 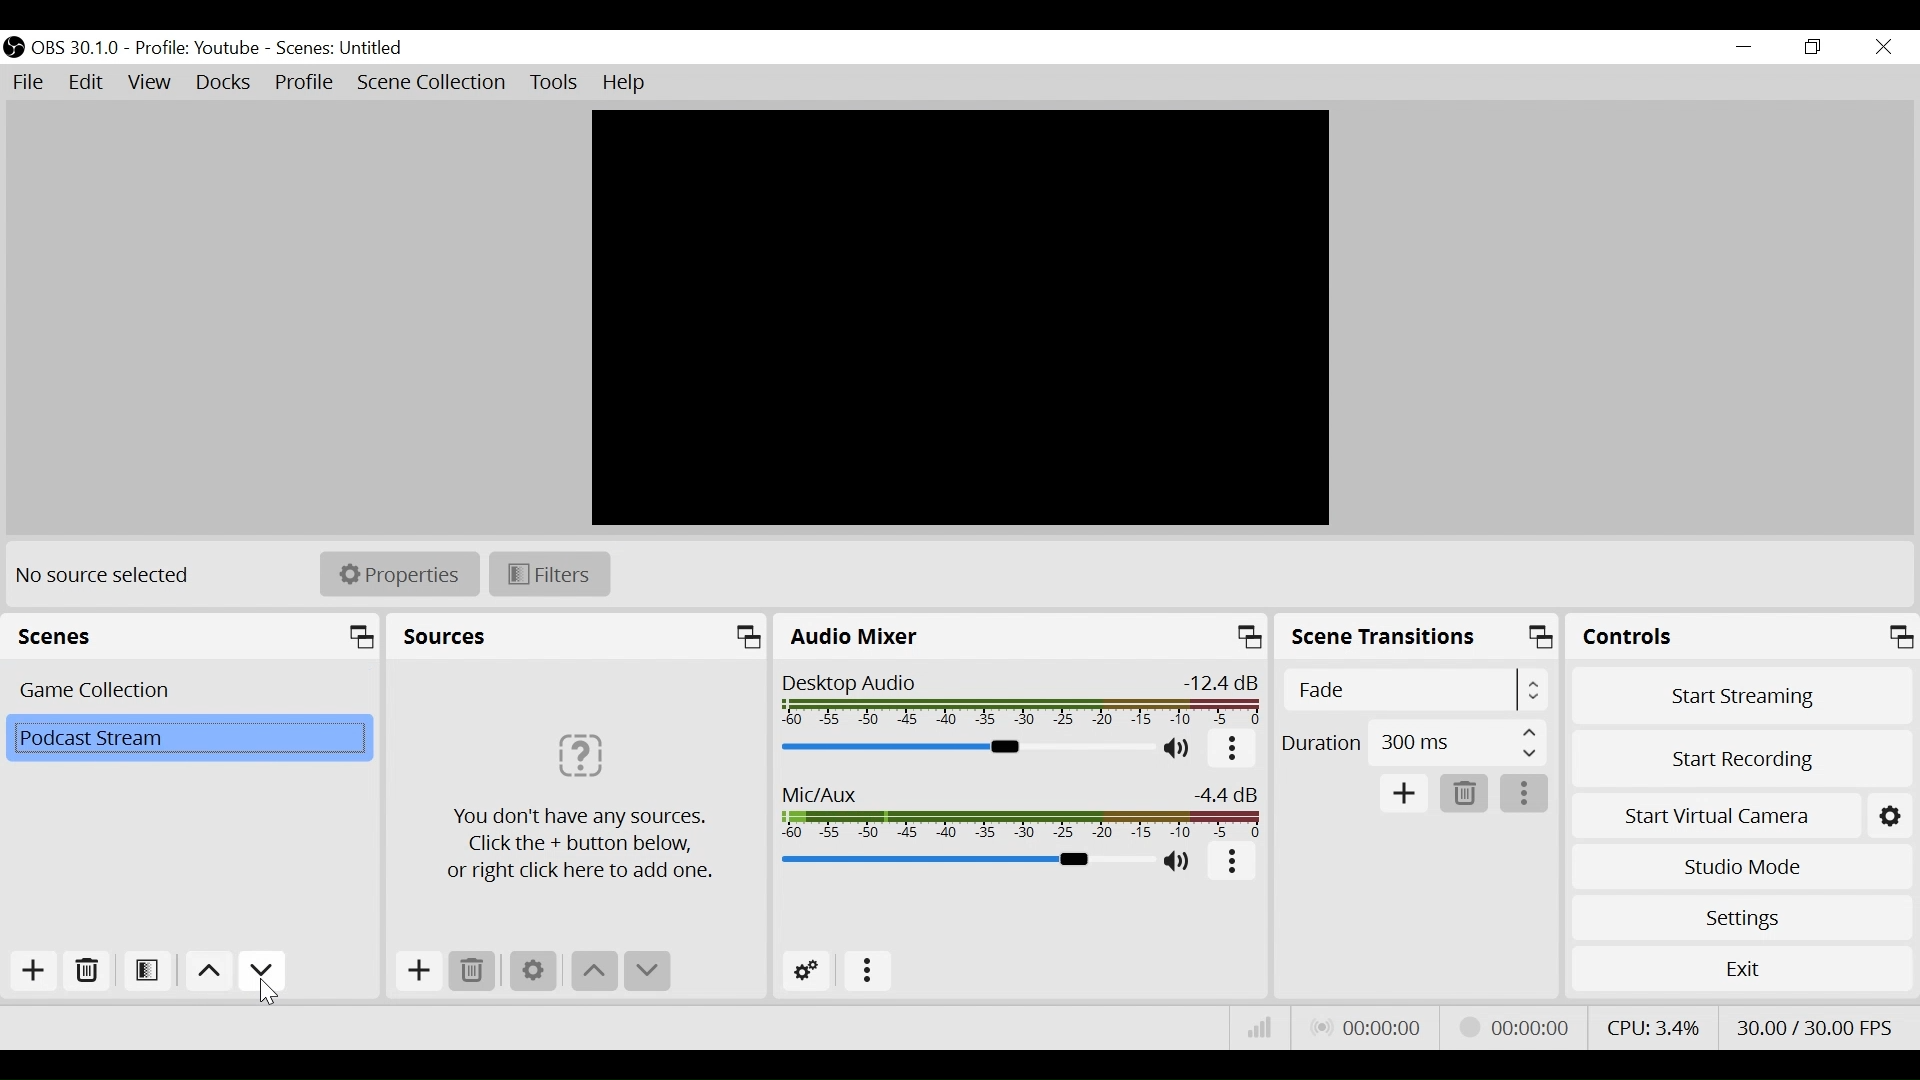 What do you see at coordinates (645, 972) in the screenshot?
I see `Move down` at bounding box center [645, 972].